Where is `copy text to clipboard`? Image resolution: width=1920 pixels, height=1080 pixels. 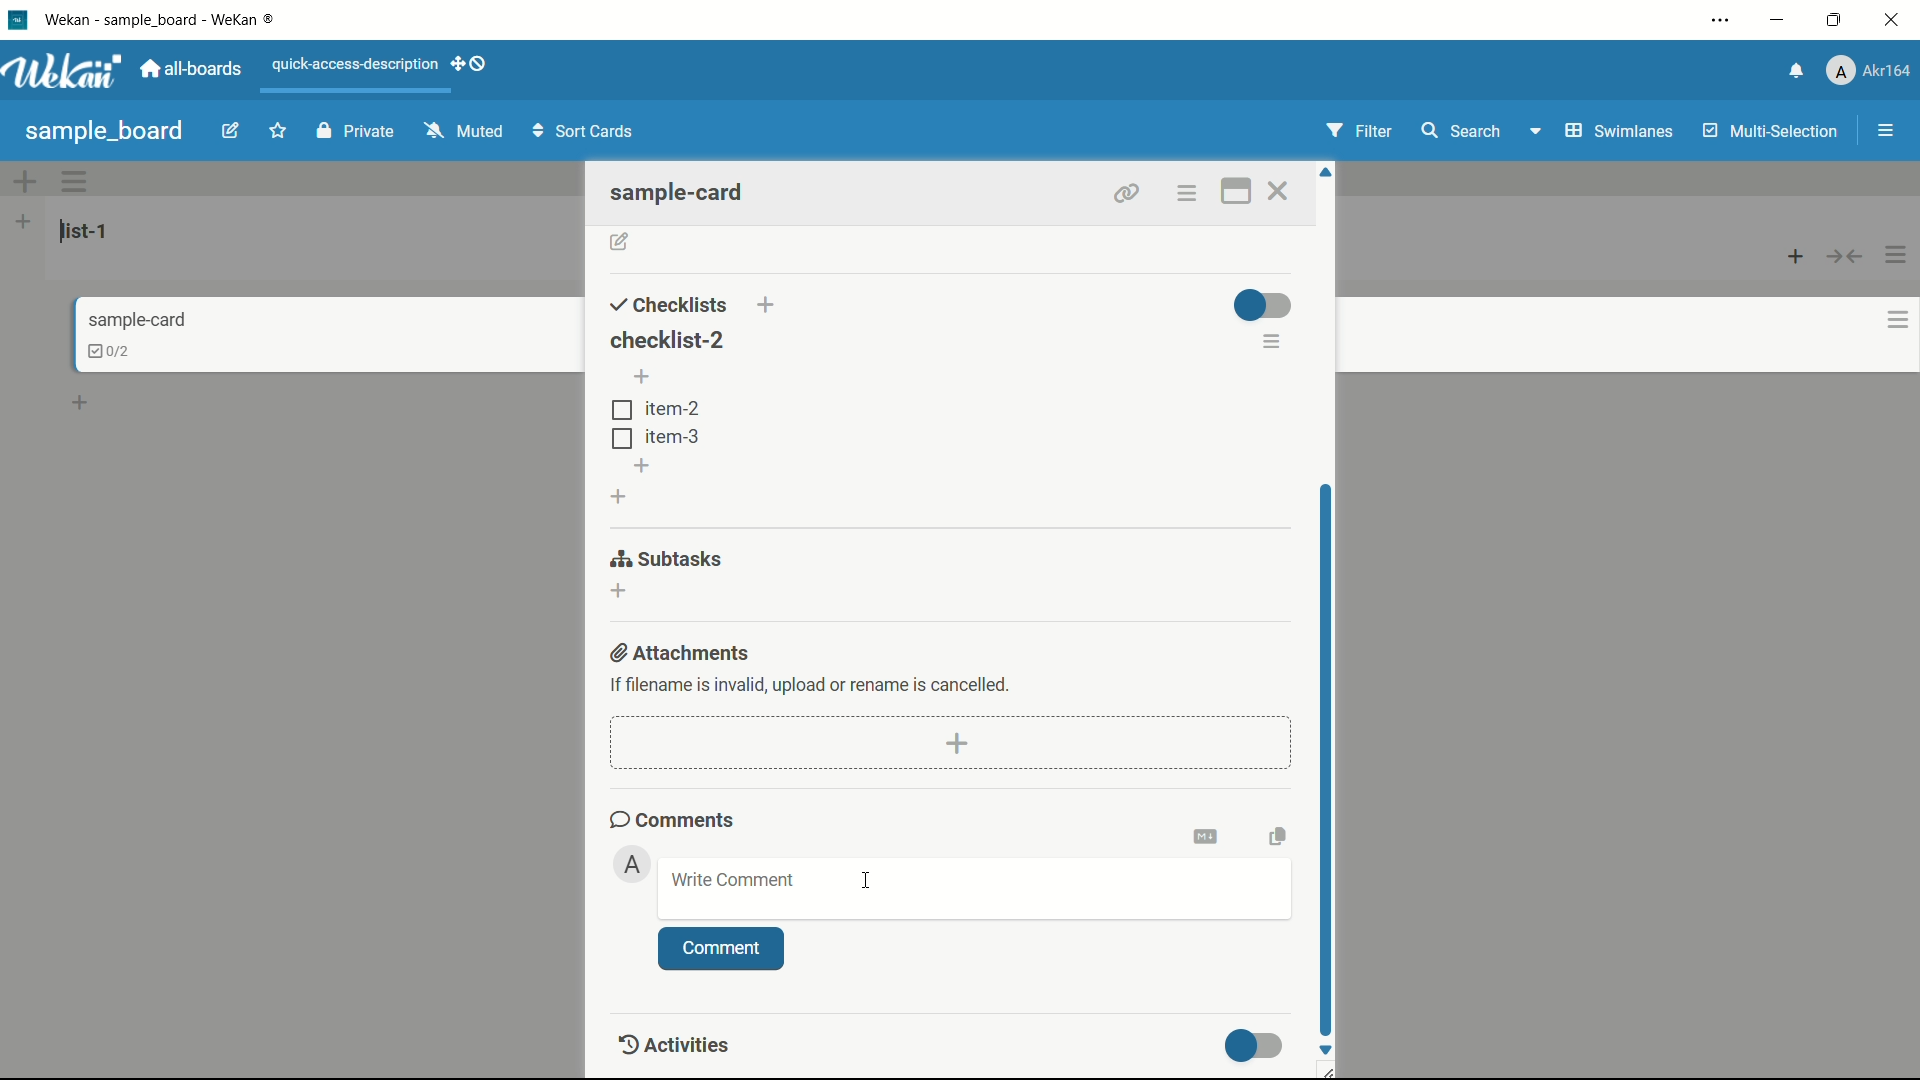 copy text to clipboard is located at coordinates (1276, 834).